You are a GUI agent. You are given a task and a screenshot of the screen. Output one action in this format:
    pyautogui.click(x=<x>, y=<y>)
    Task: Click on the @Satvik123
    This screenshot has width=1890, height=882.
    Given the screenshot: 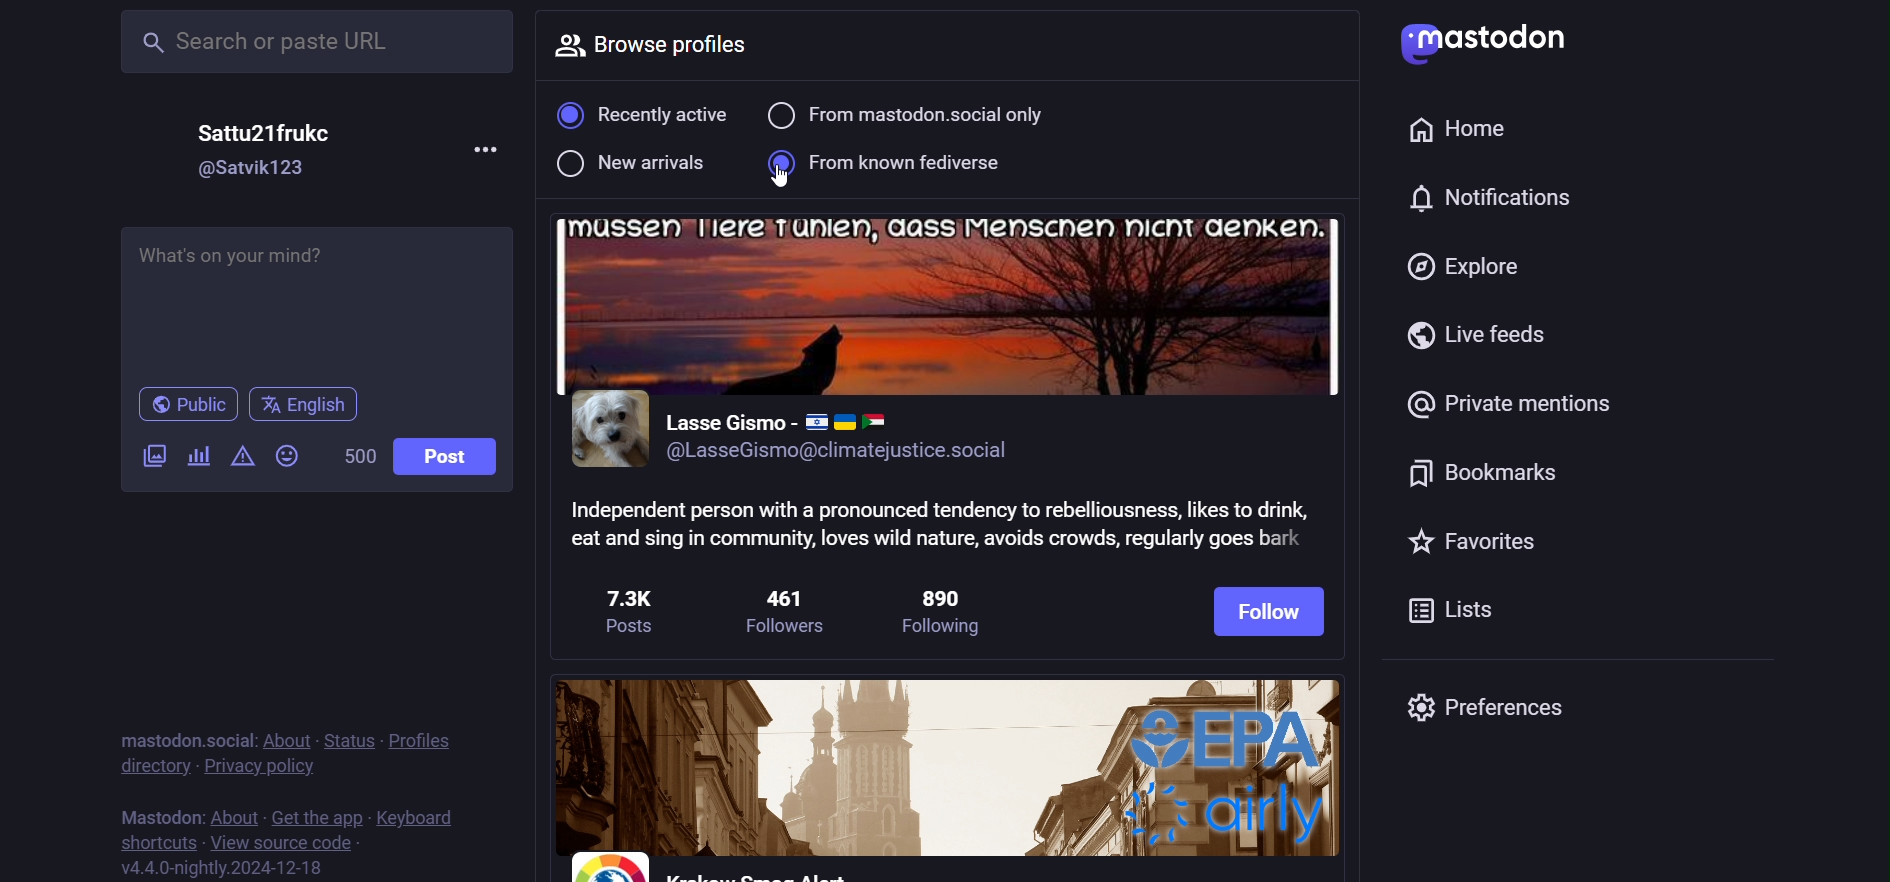 What is the action you would take?
    pyautogui.click(x=250, y=169)
    